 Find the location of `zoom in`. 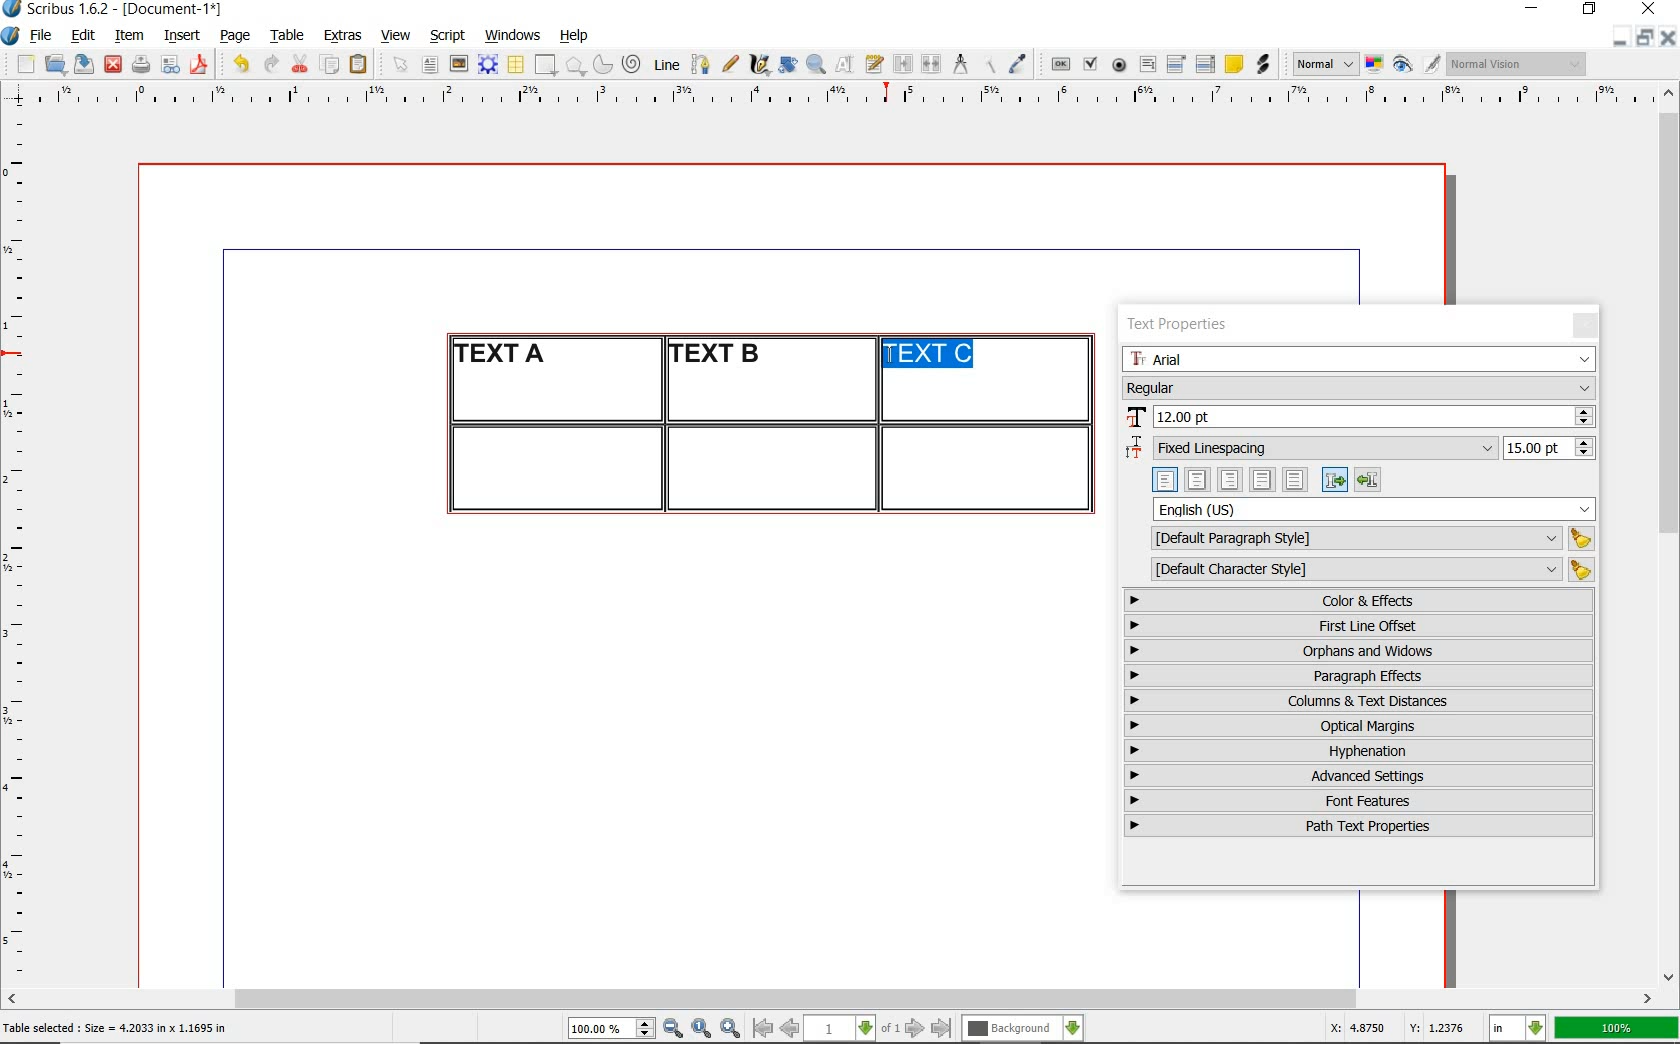

zoom in is located at coordinates (731, 1029).